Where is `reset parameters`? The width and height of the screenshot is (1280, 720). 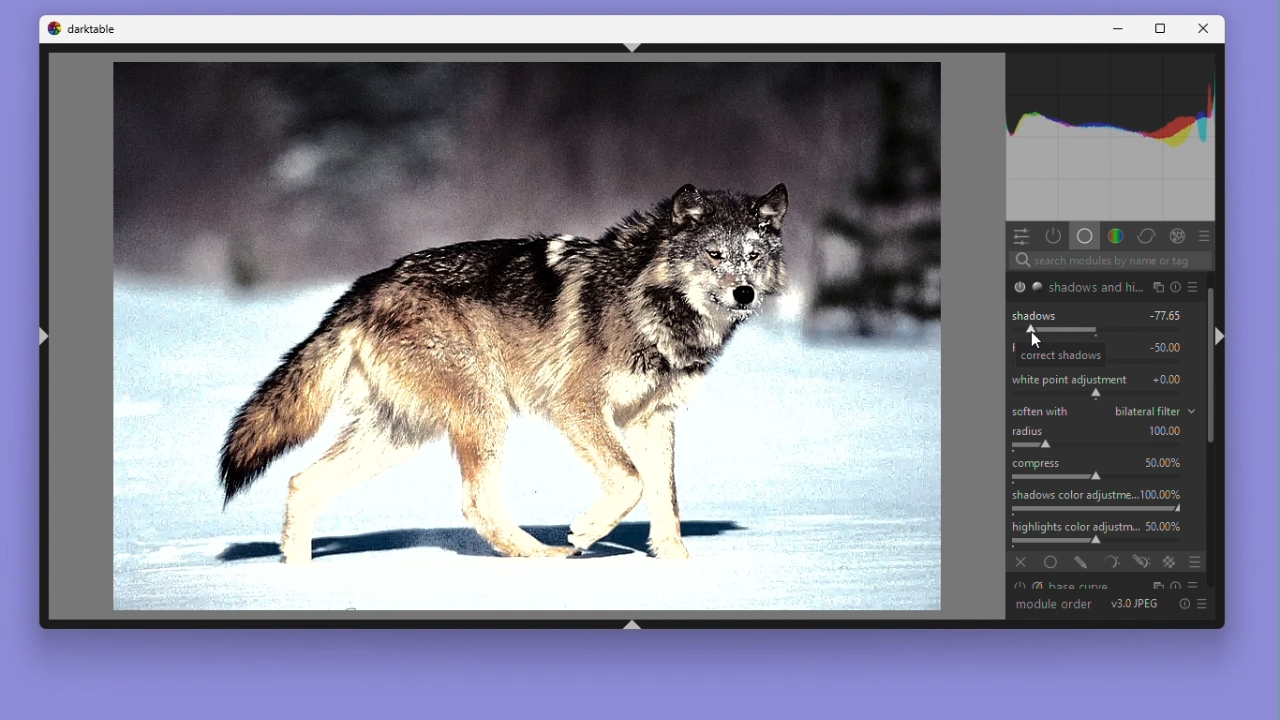
reset parameters is located at coordinates (1175, 289).